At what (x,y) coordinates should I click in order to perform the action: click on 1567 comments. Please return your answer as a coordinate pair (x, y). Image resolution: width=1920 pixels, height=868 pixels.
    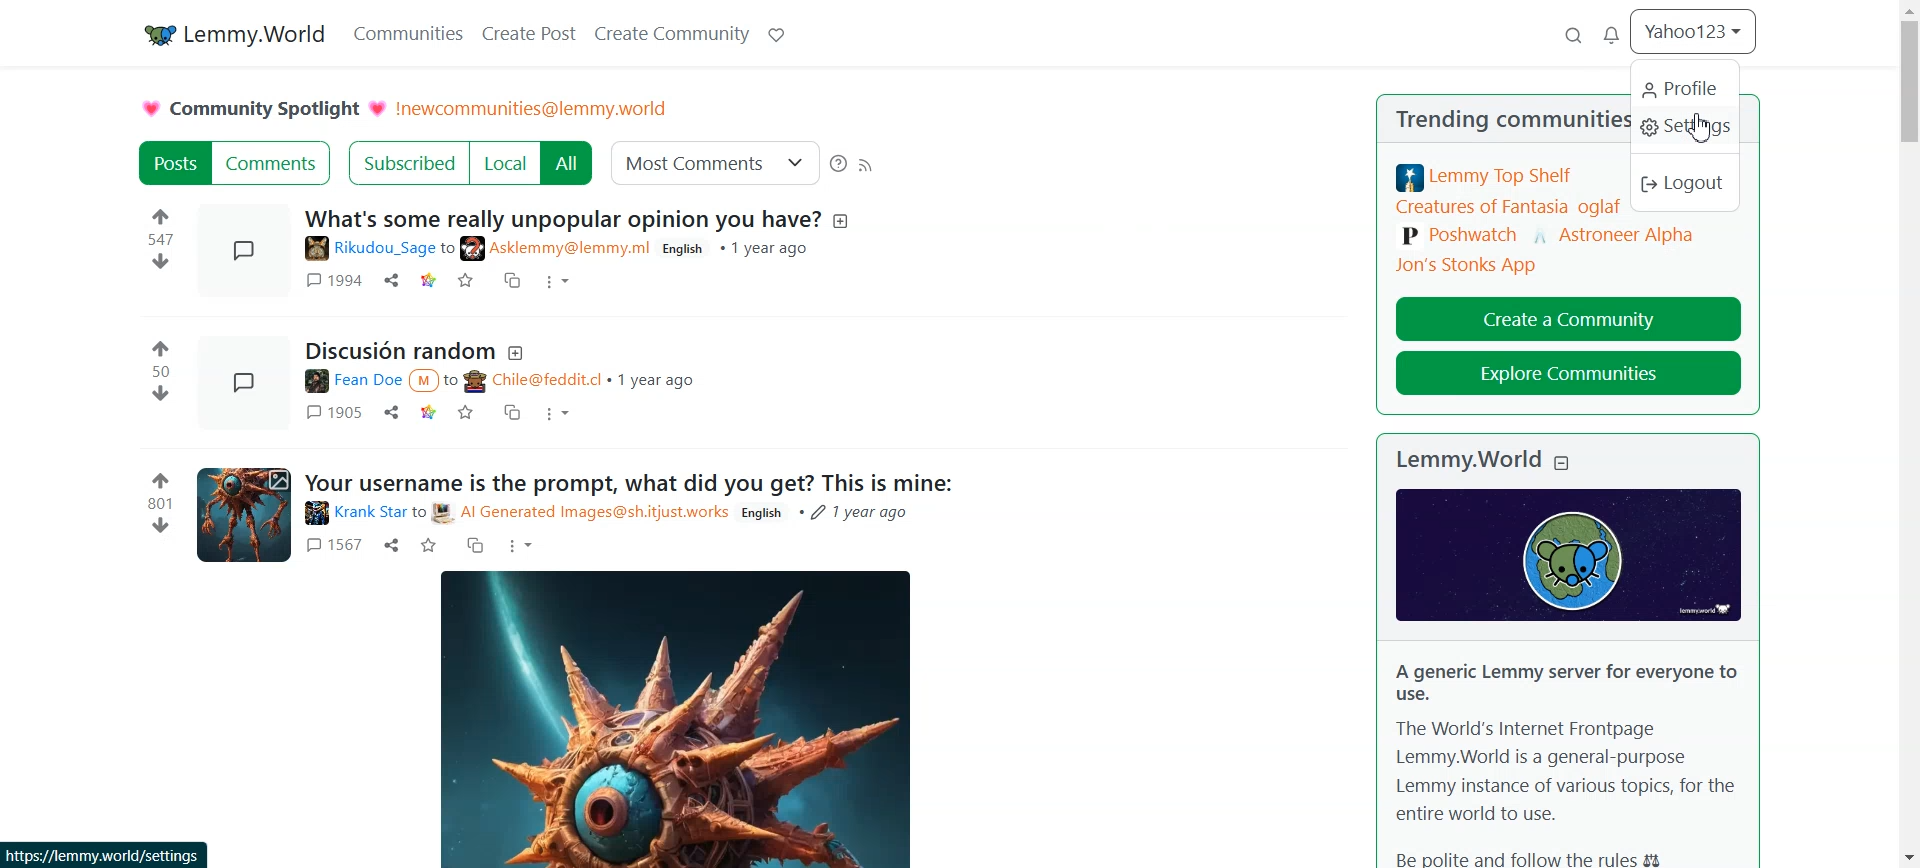
    Looking at the image, I should click on (334, 547).